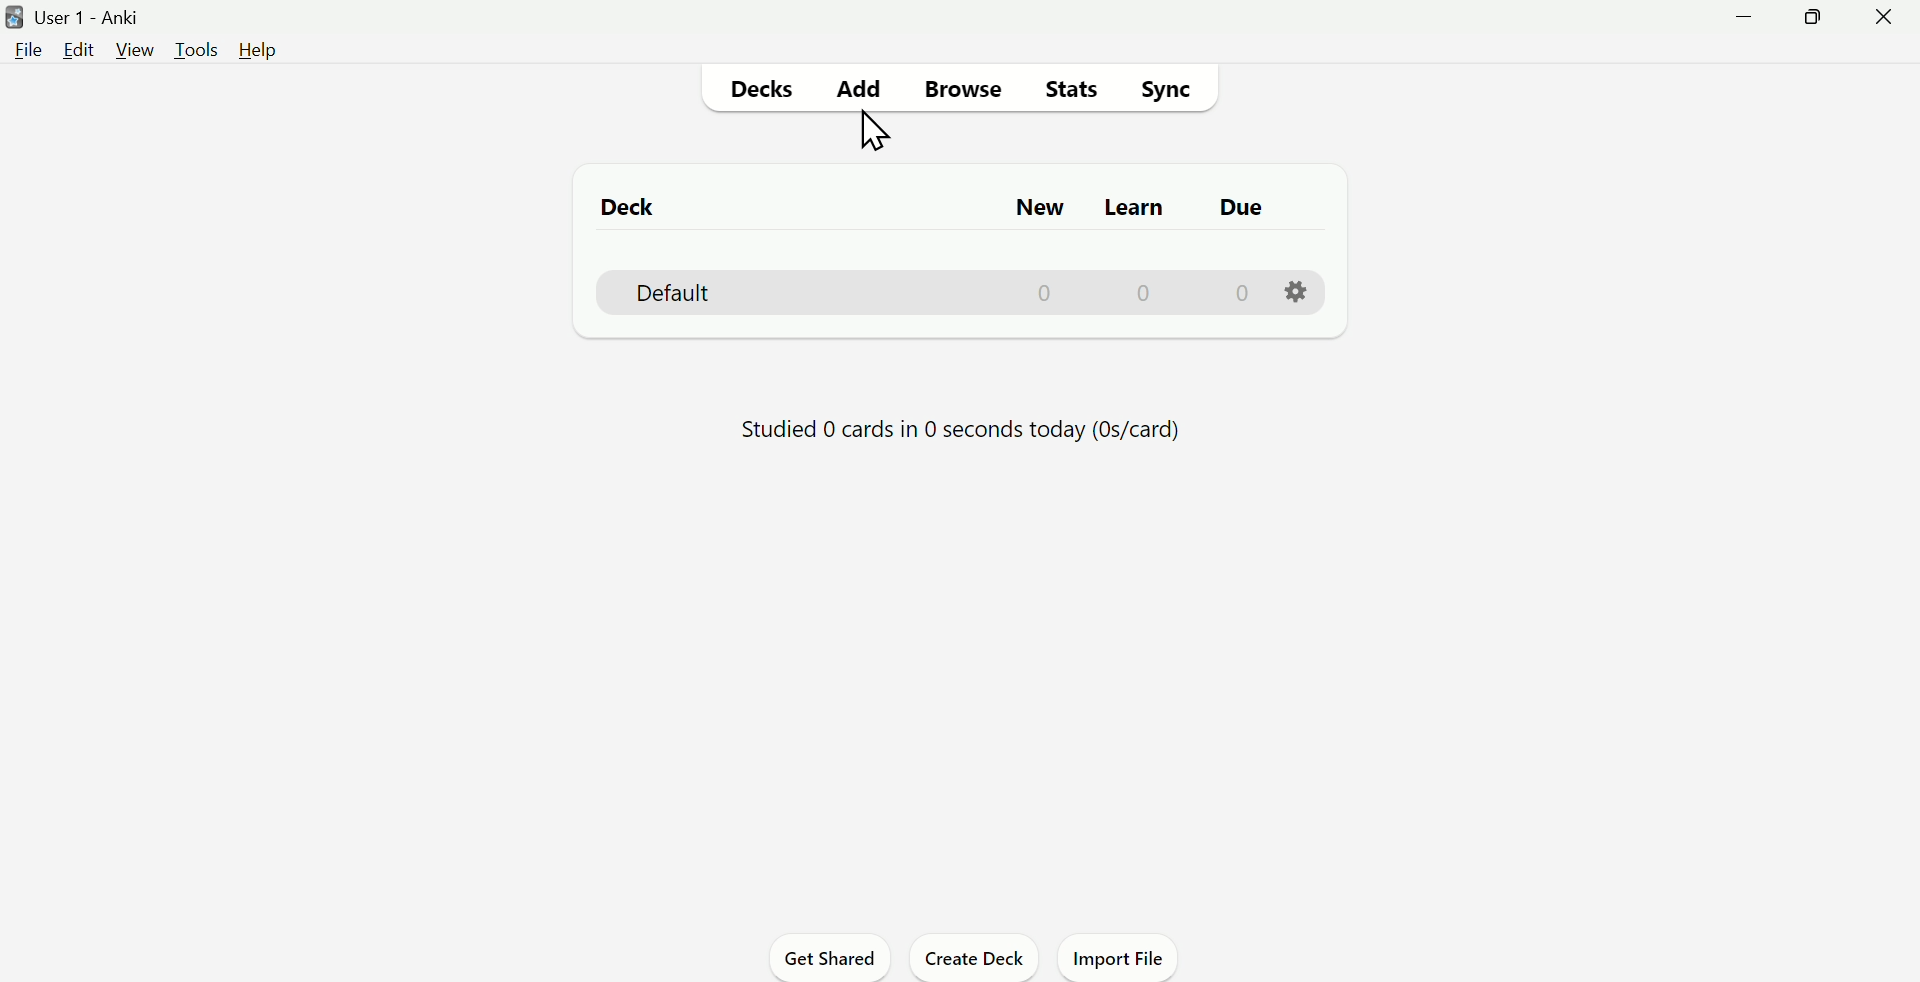 Image resolution: width=1920 pixels, height=982 pixels. Describe the element at coordinates (868, 133) in the screenshot. I see `Cursor` at that location.